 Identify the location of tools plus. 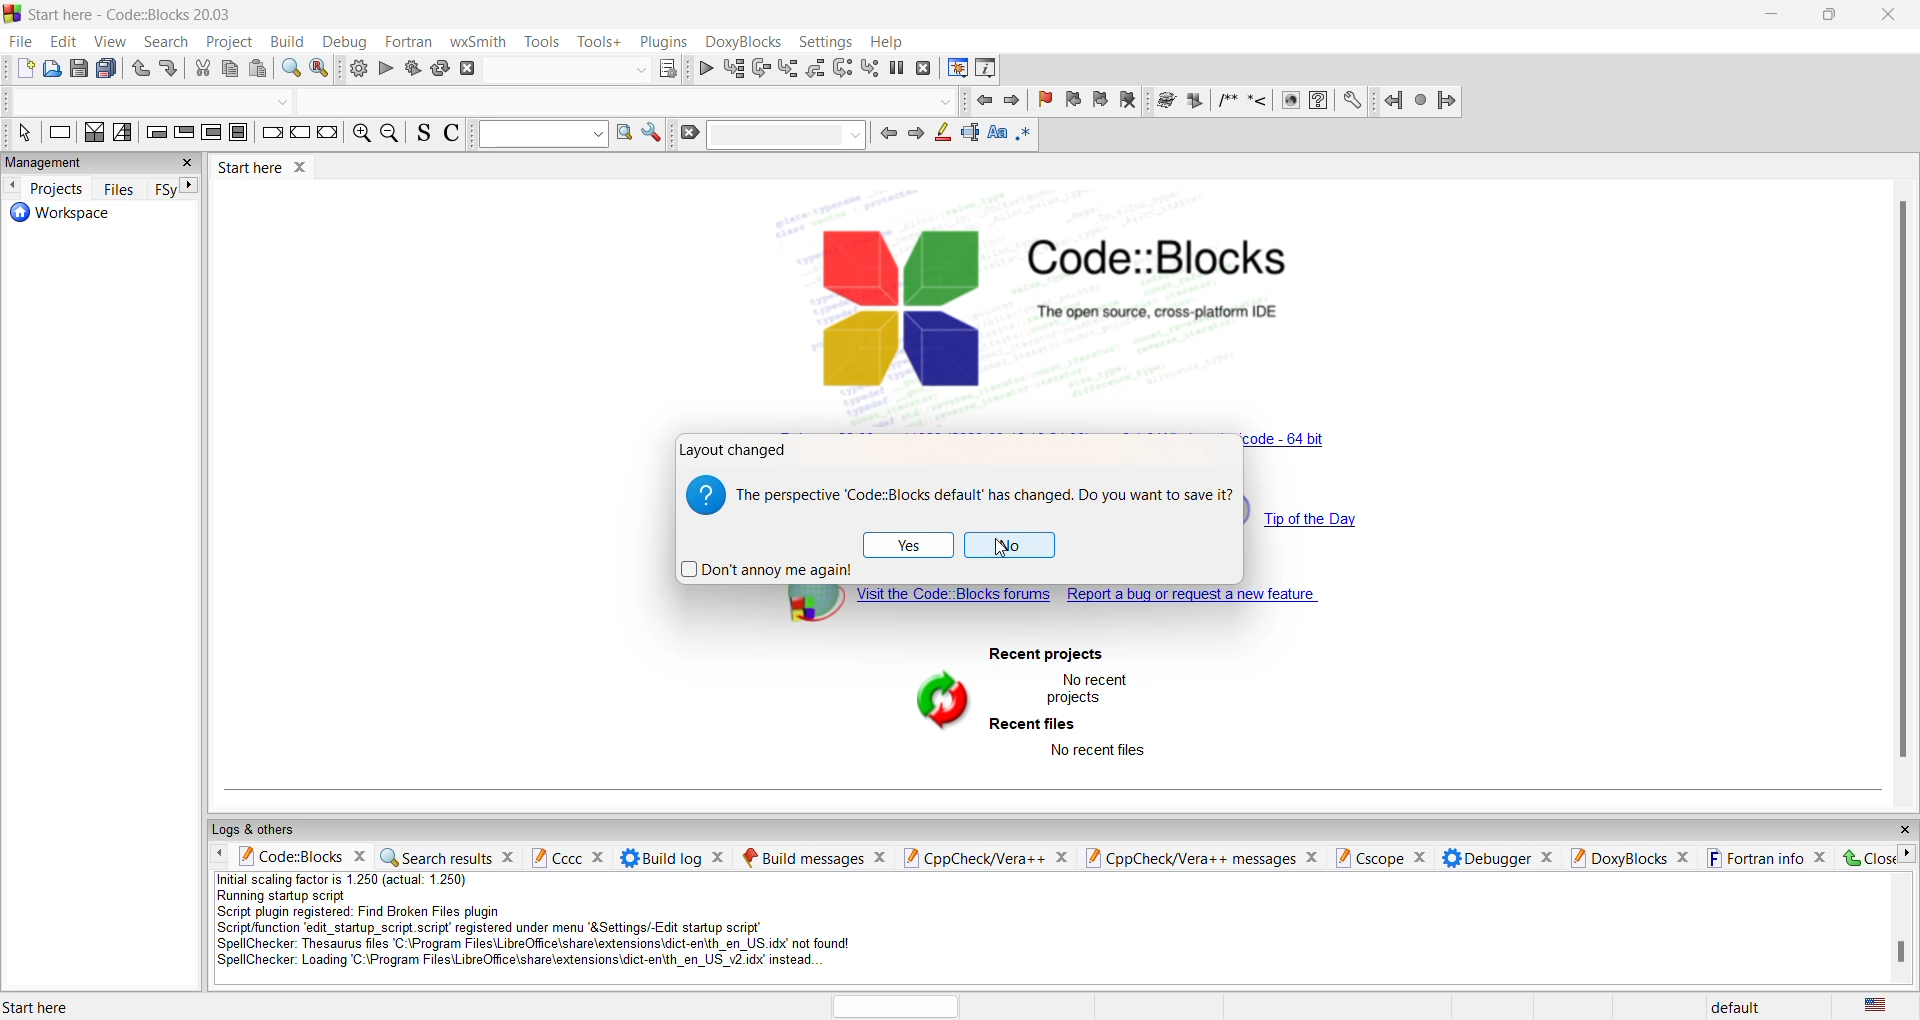
(599, 42).